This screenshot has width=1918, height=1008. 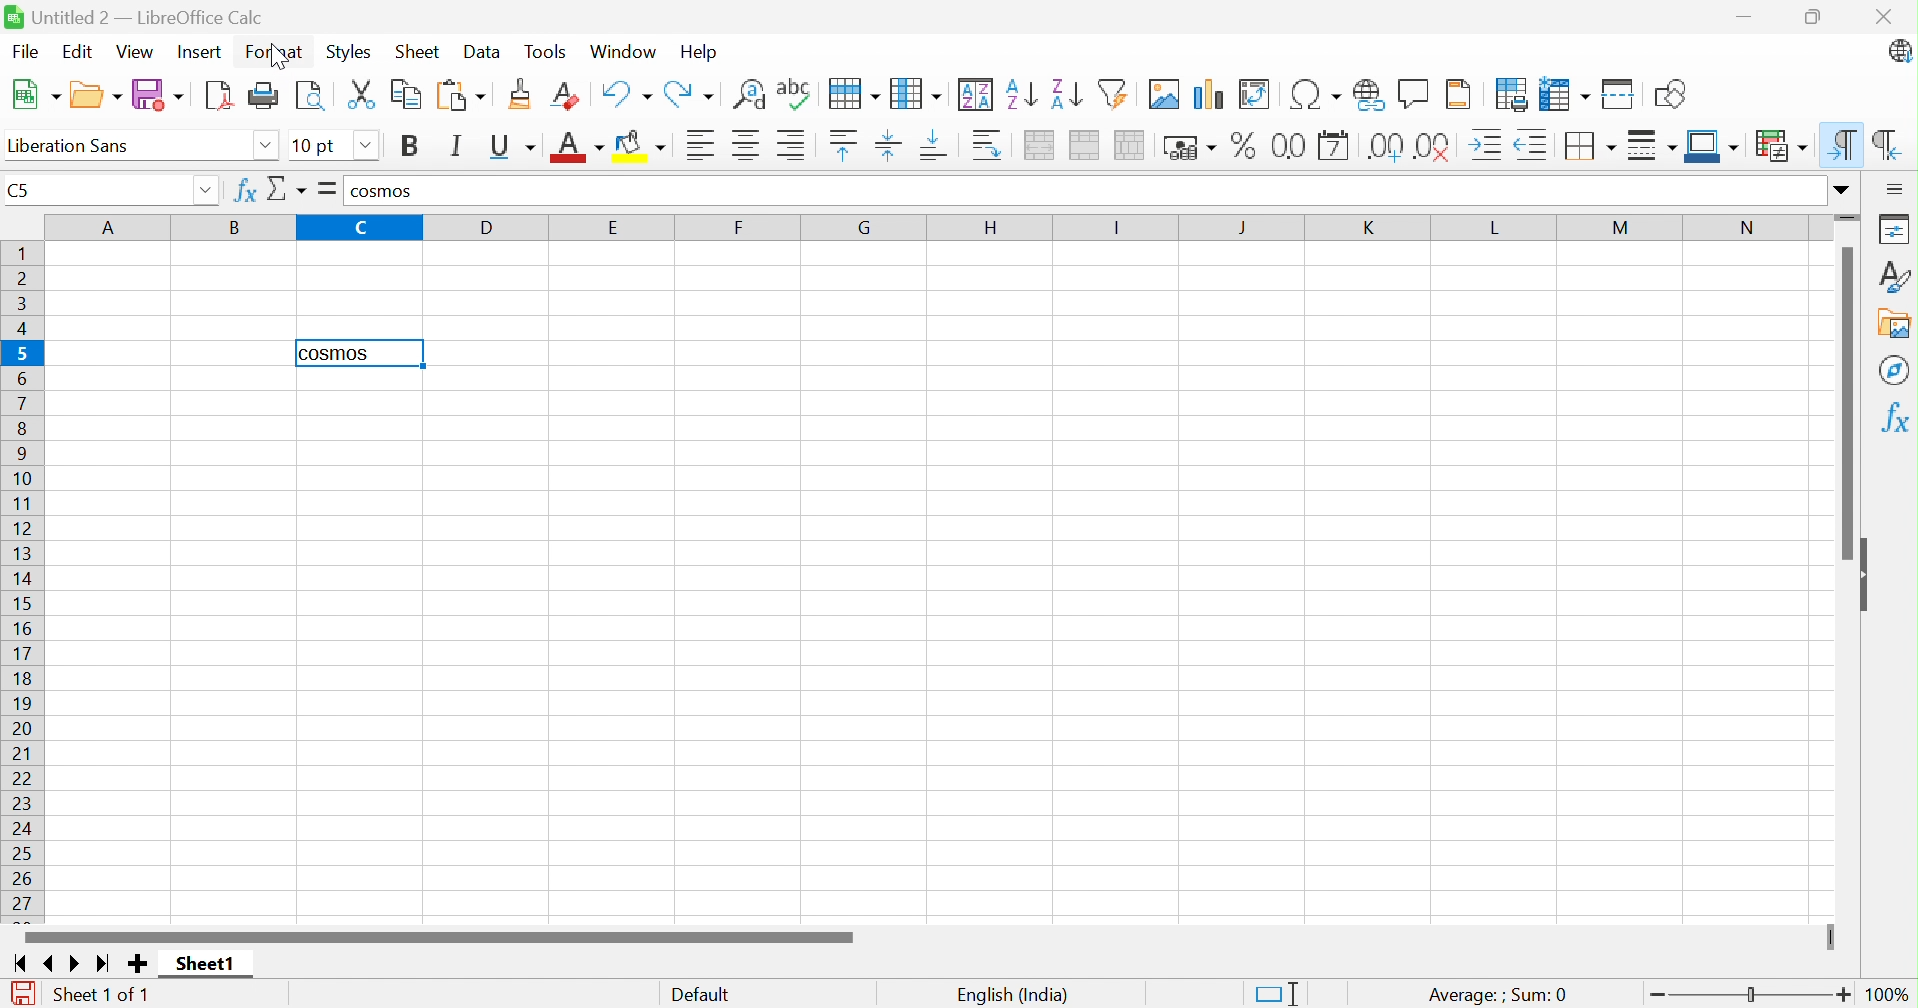 What do you see at coordinates (700, 53) in the screenshot?
I see `Help` at bounding box center [700, 53].